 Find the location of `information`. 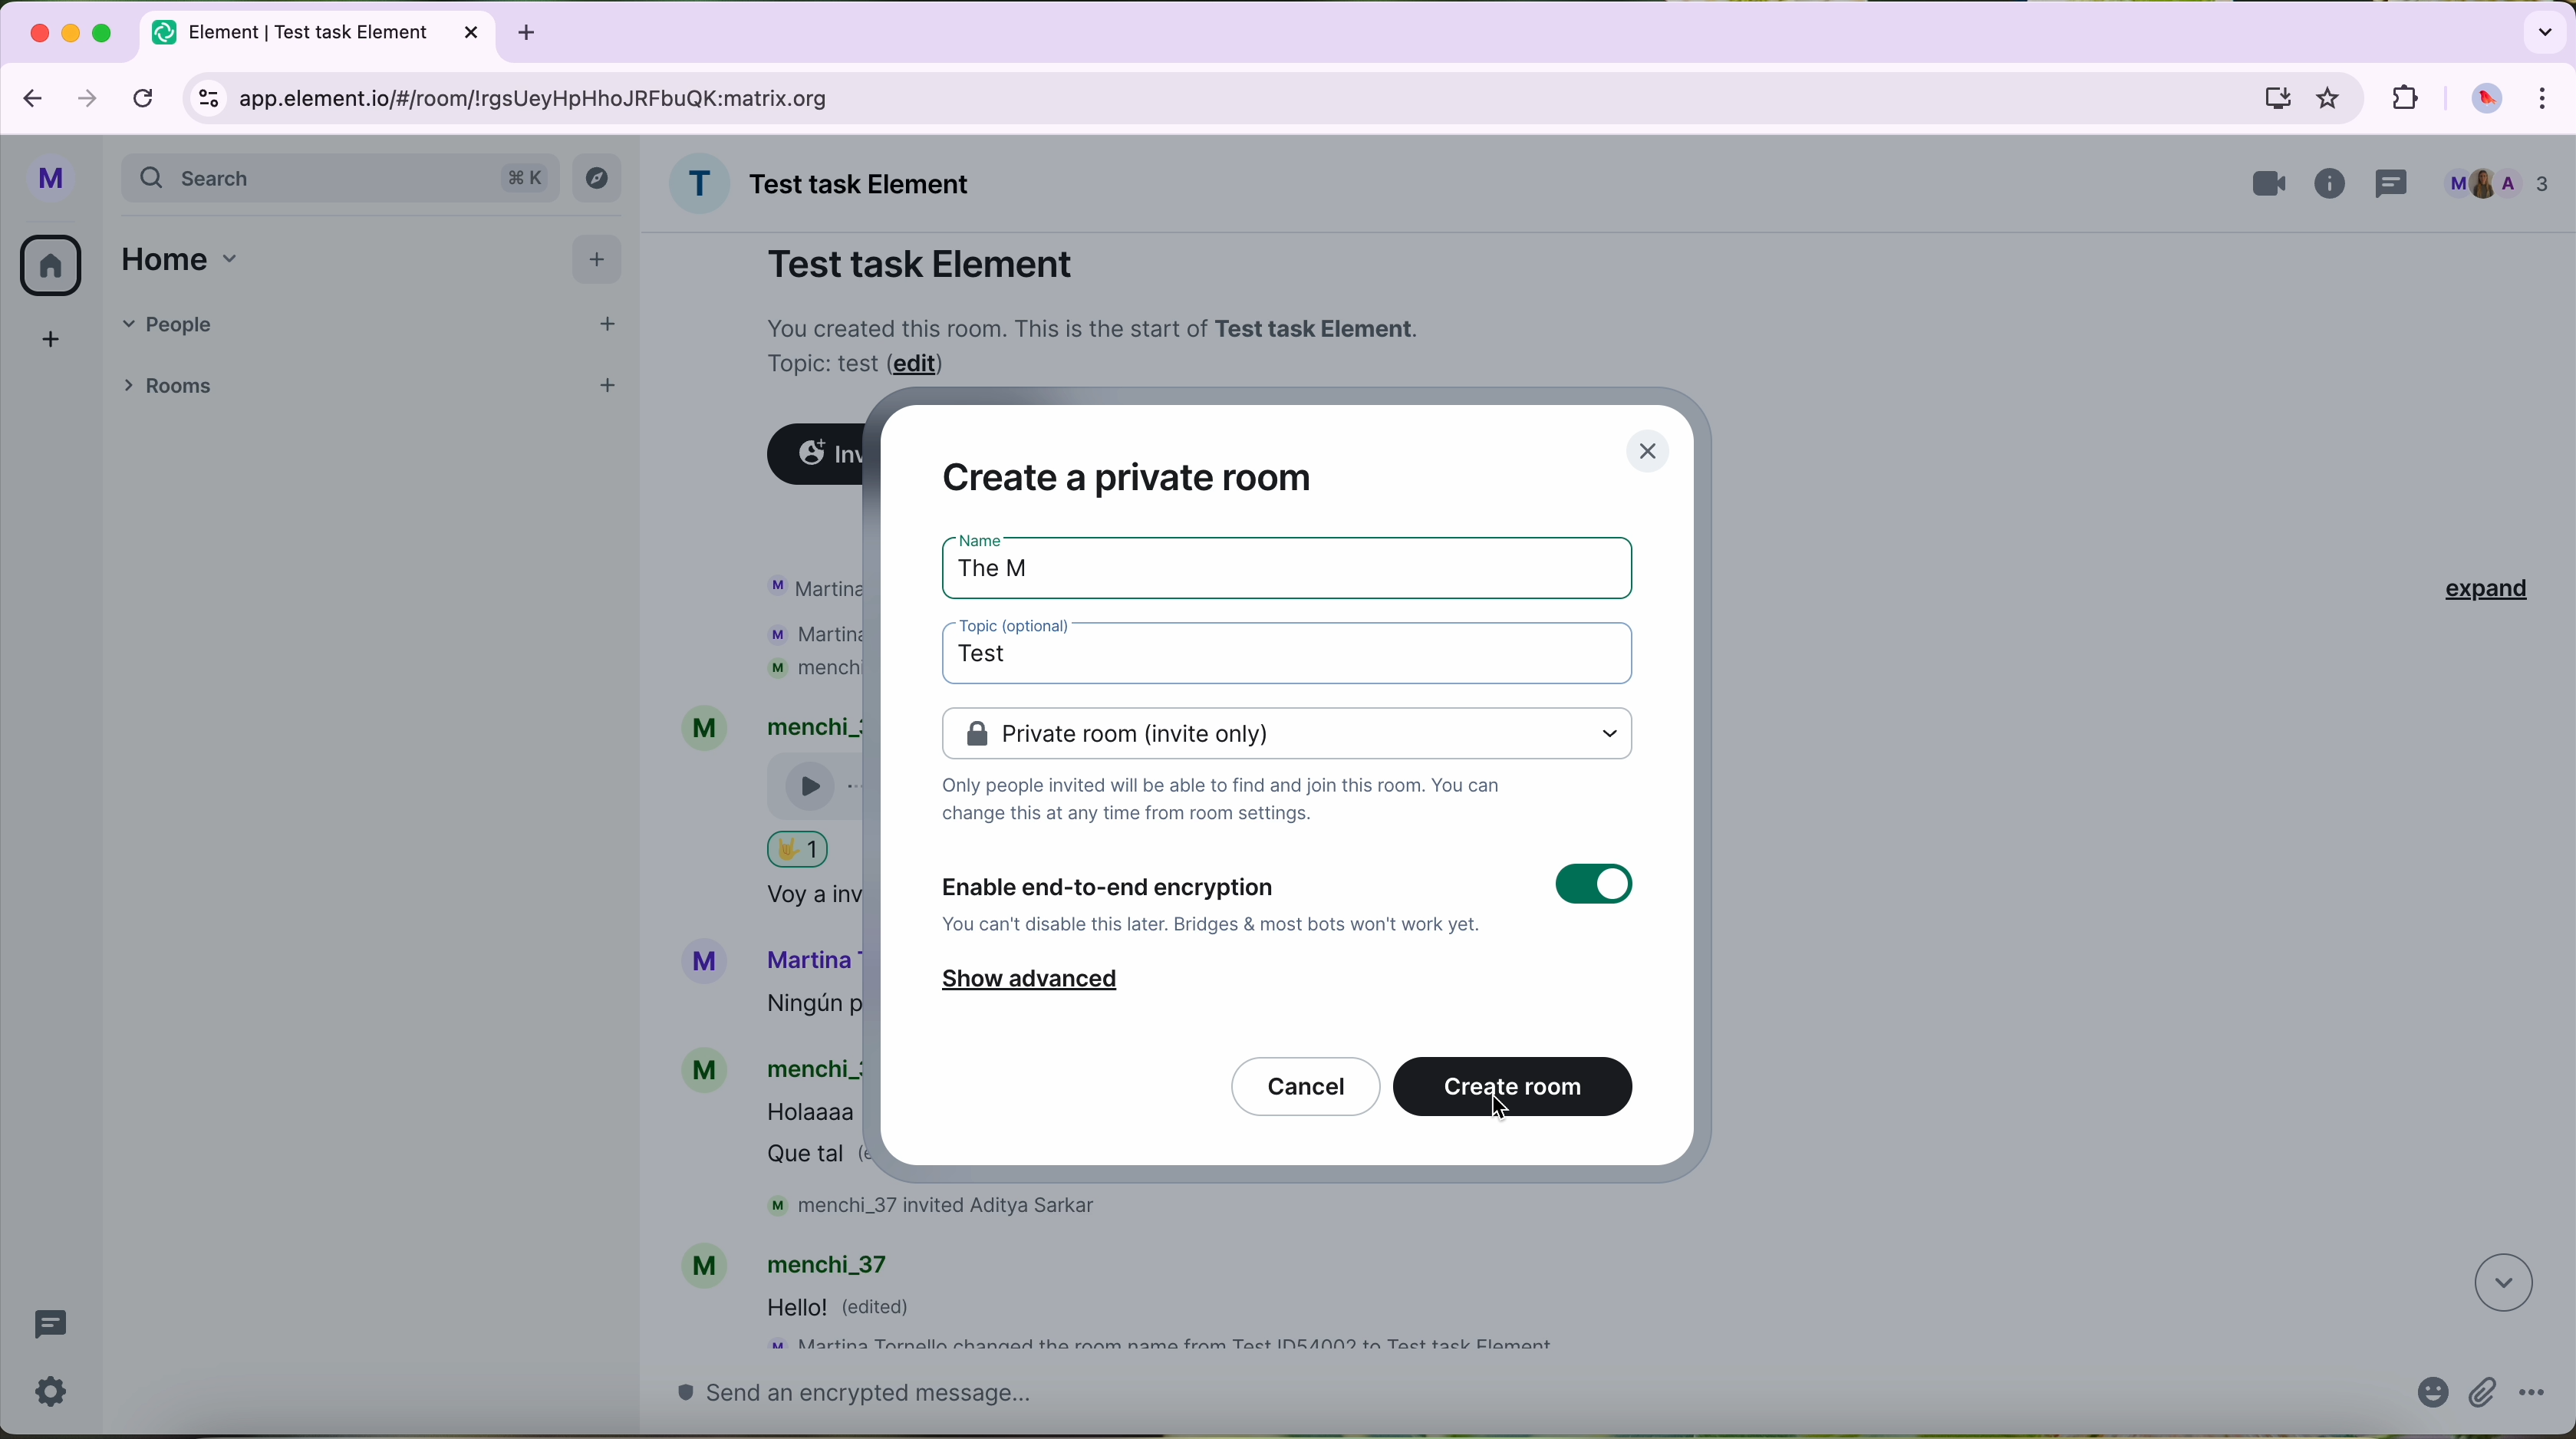

information is located at coordinates (2334, 185).